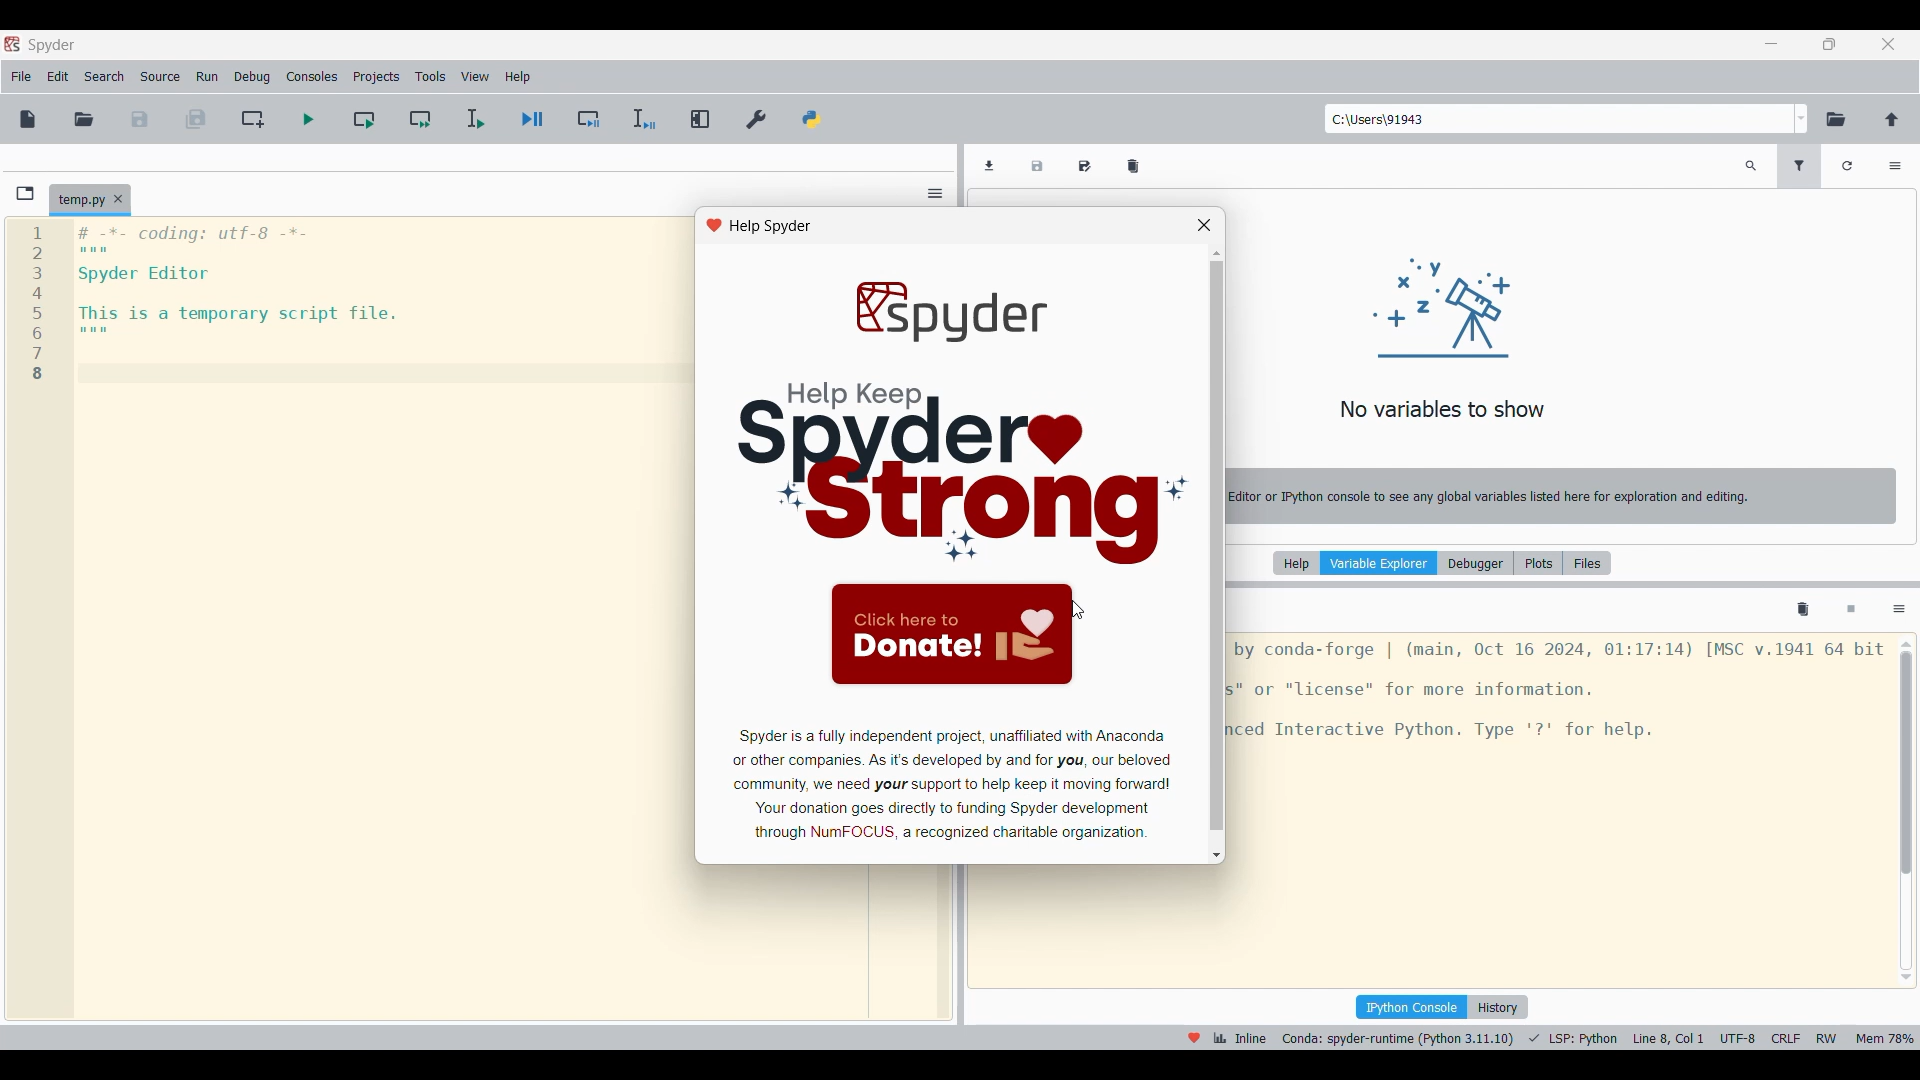  I want to click on Folder location options , so click(1801, 118).